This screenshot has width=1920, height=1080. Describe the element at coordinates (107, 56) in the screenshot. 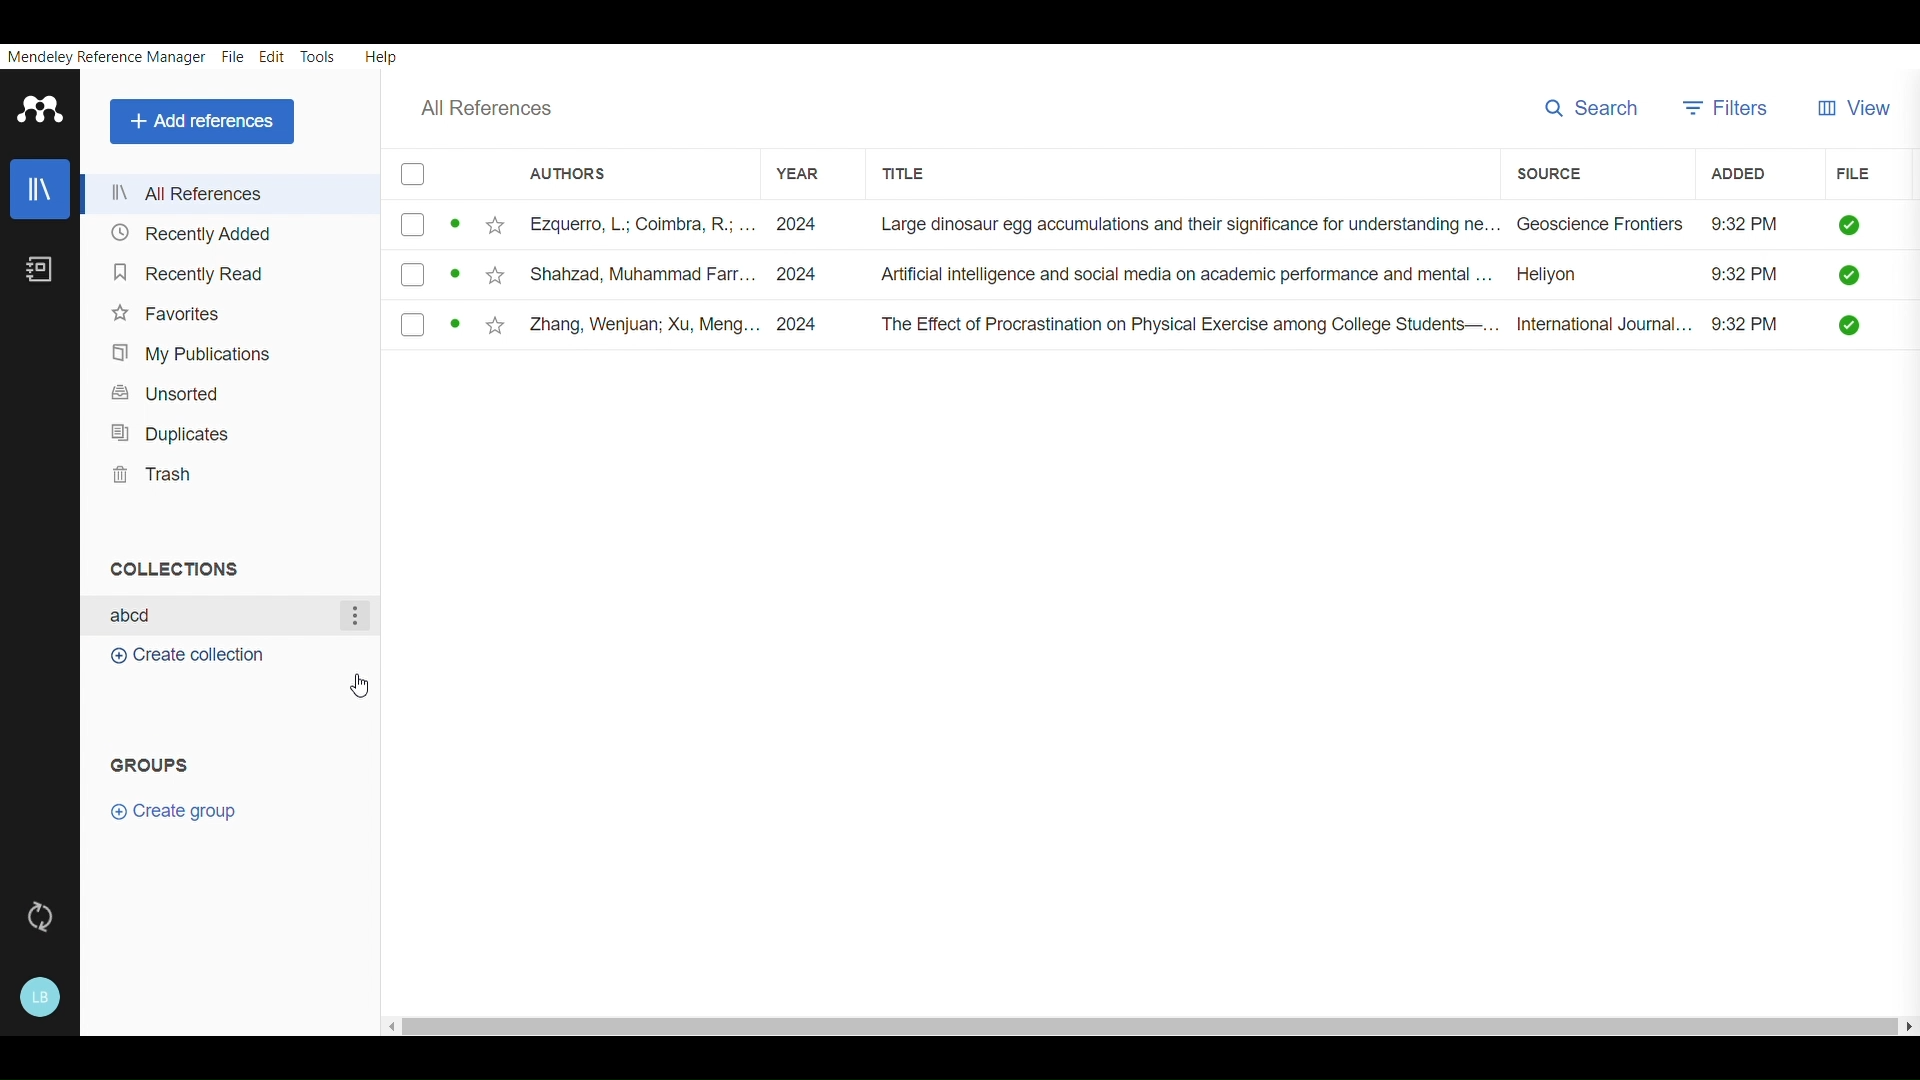

I see `Mendeley Reference Manager` at that location.